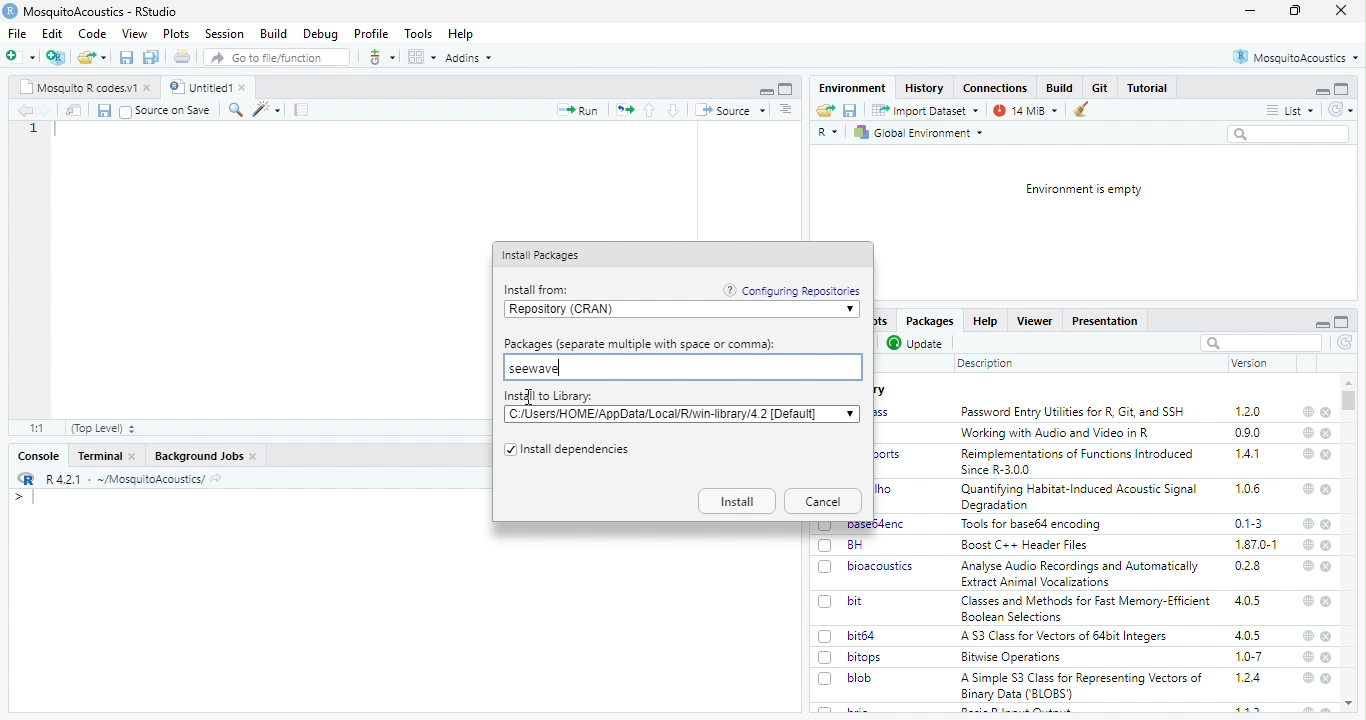 This screenshot has width=1366, height=720. What do you see at coordinates (530, 398) in the screenshot?
I see `cursor` at bounding box center [530, 398].